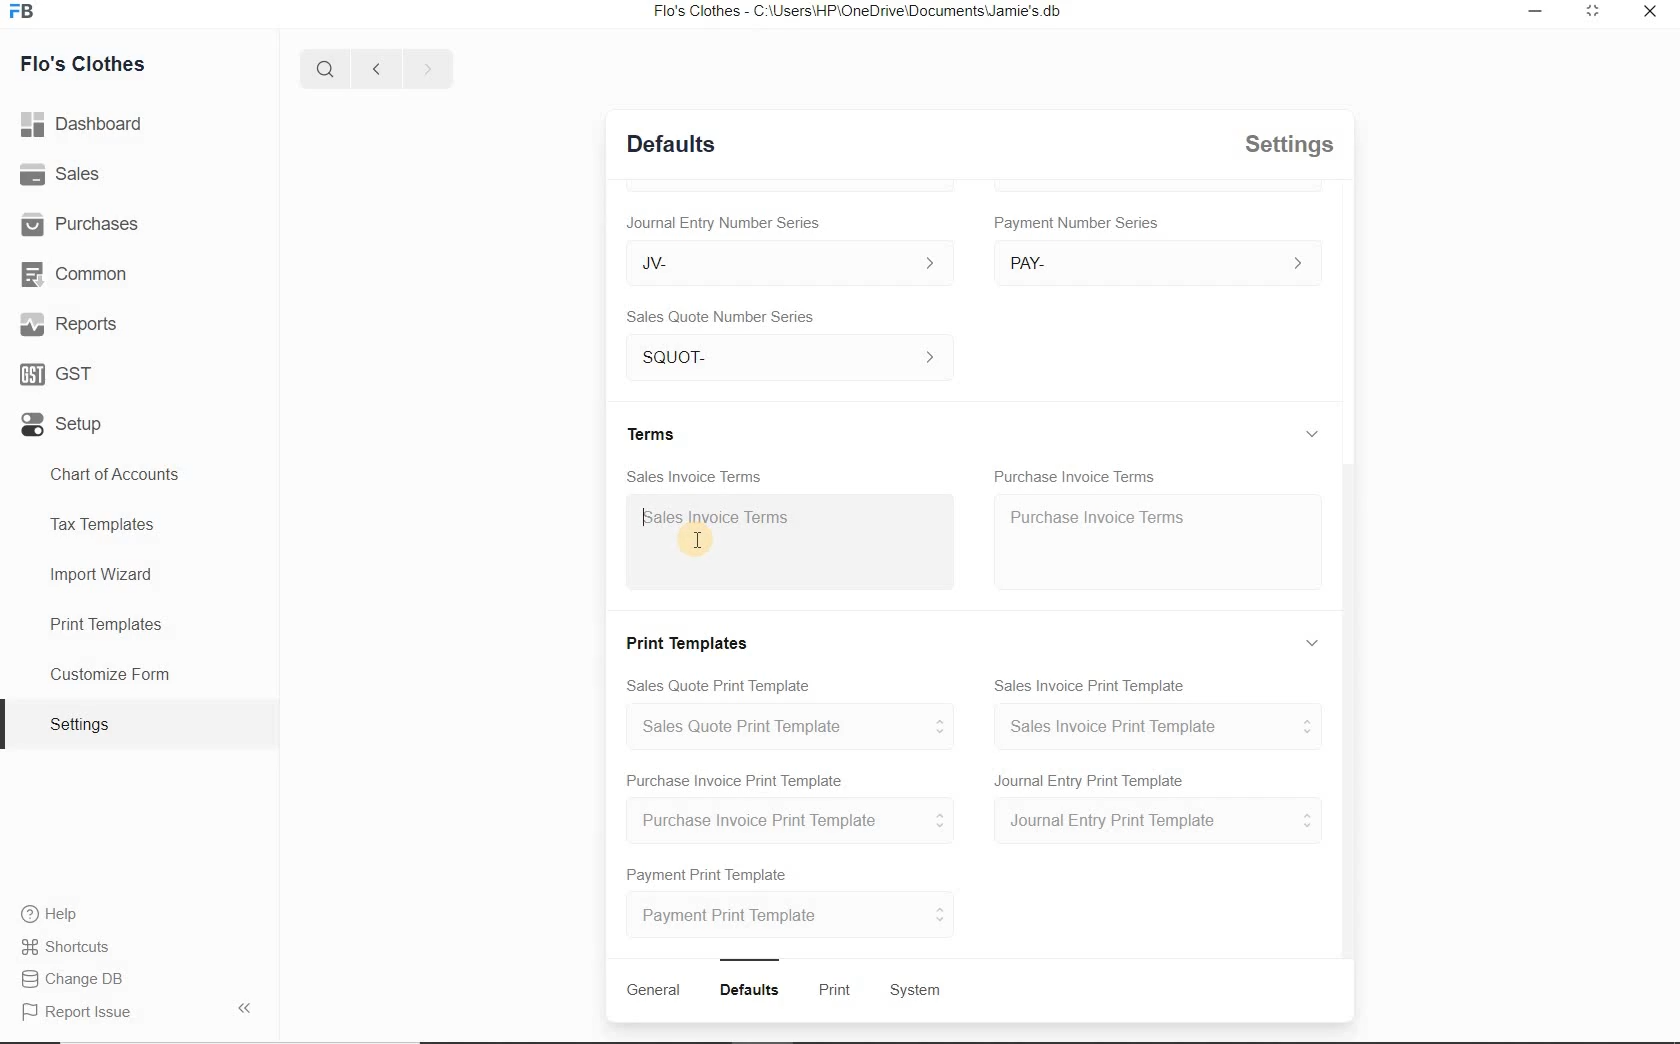  Describe the element at coordinates (797, 821) in the screenshot. I see `Purchase Invoice Print Template` at that location.